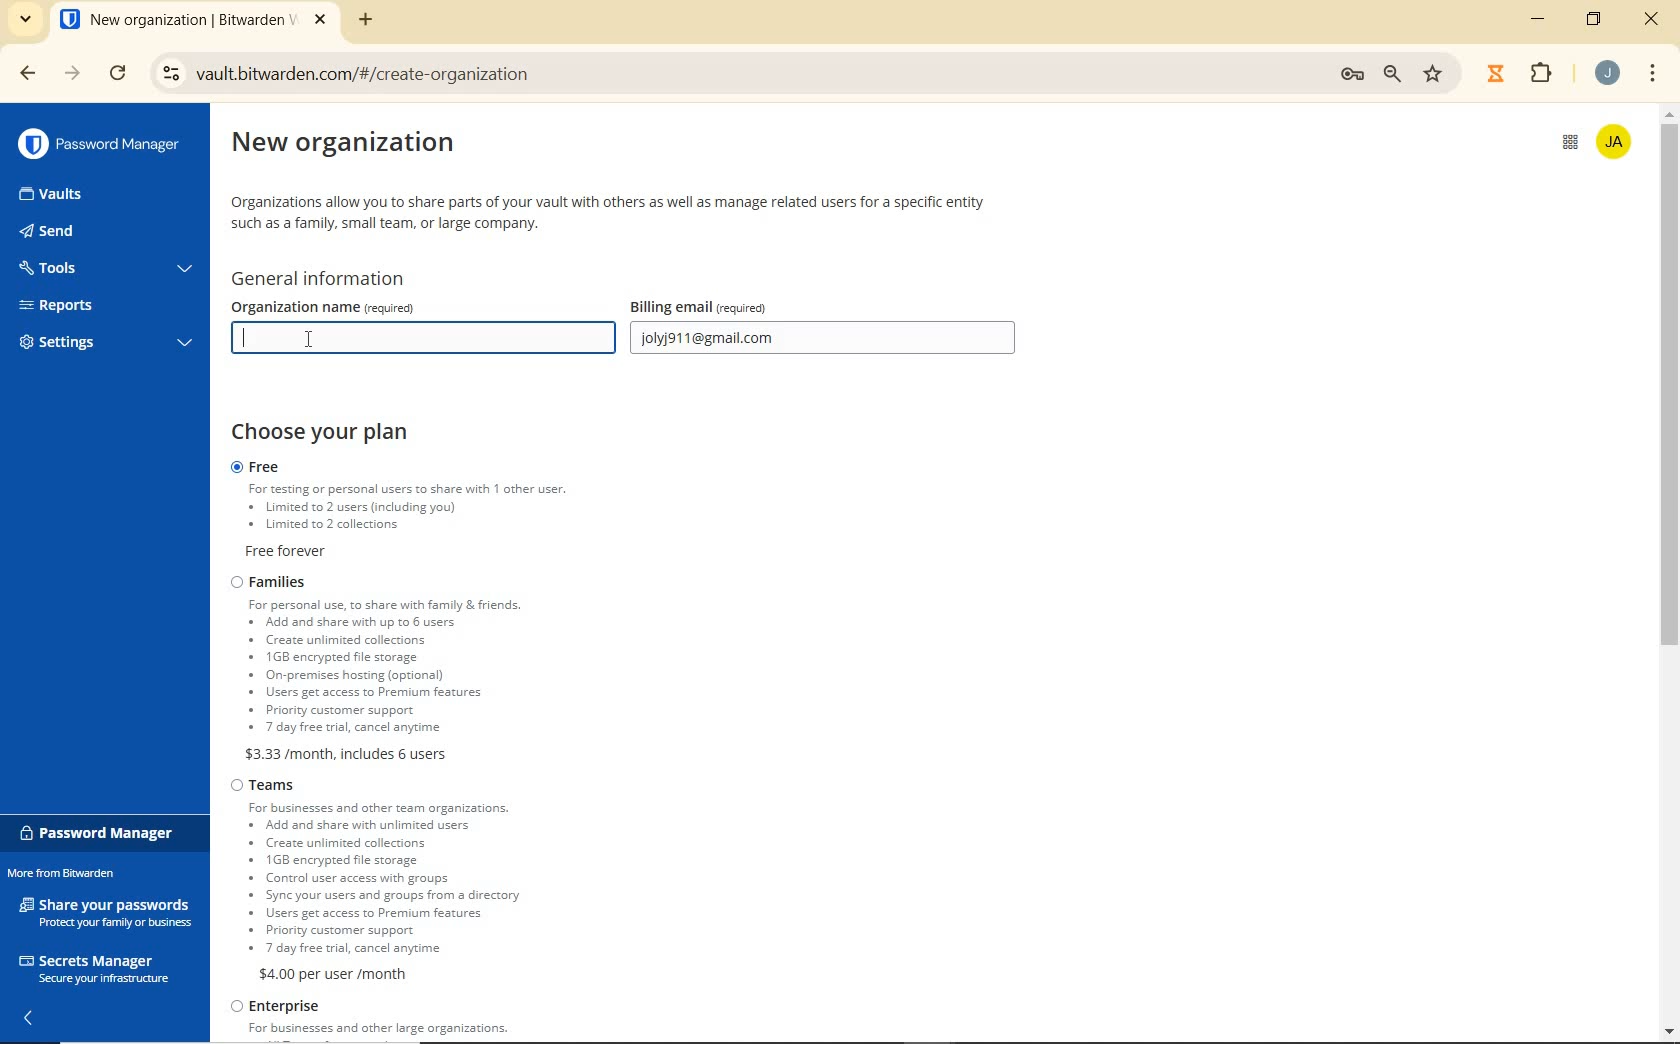 The width and height of the screenshot is (1680, 1044). Describe the element at coordinates (826, 340) in the screenshot. I see `jolyjo11@gmail.com` at that location.